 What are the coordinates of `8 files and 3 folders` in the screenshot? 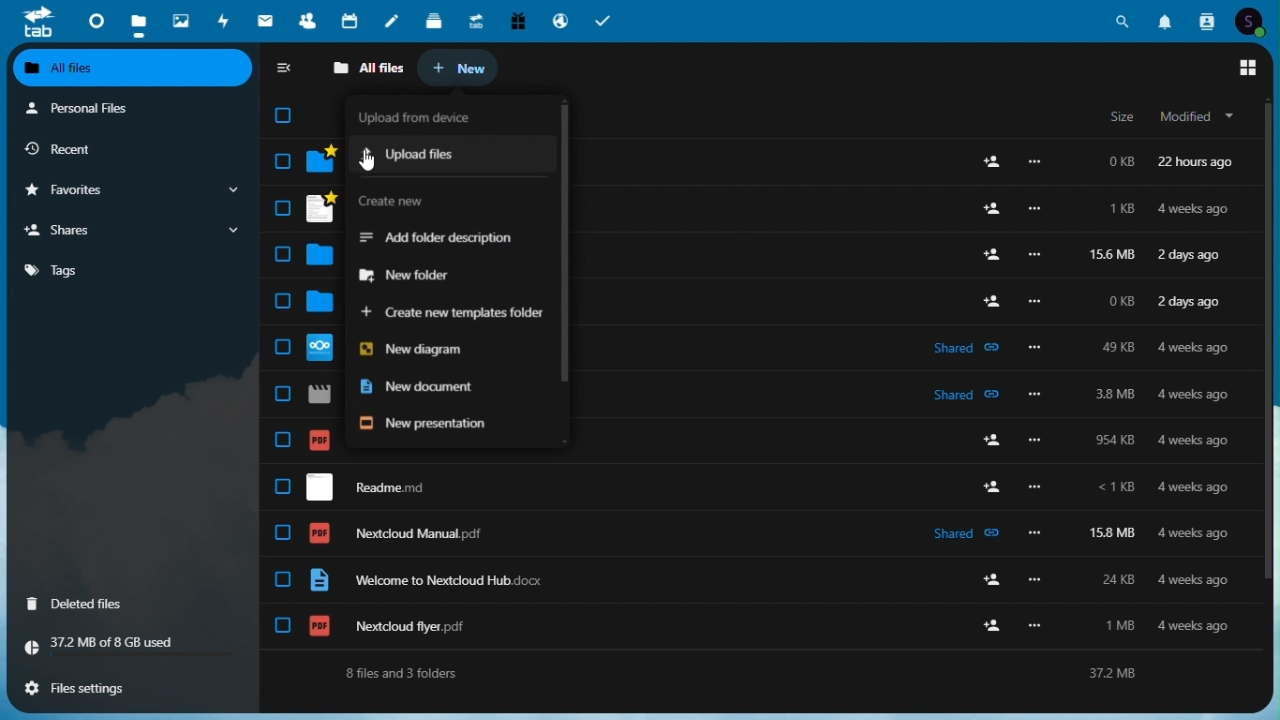 It's located at (400, 674).